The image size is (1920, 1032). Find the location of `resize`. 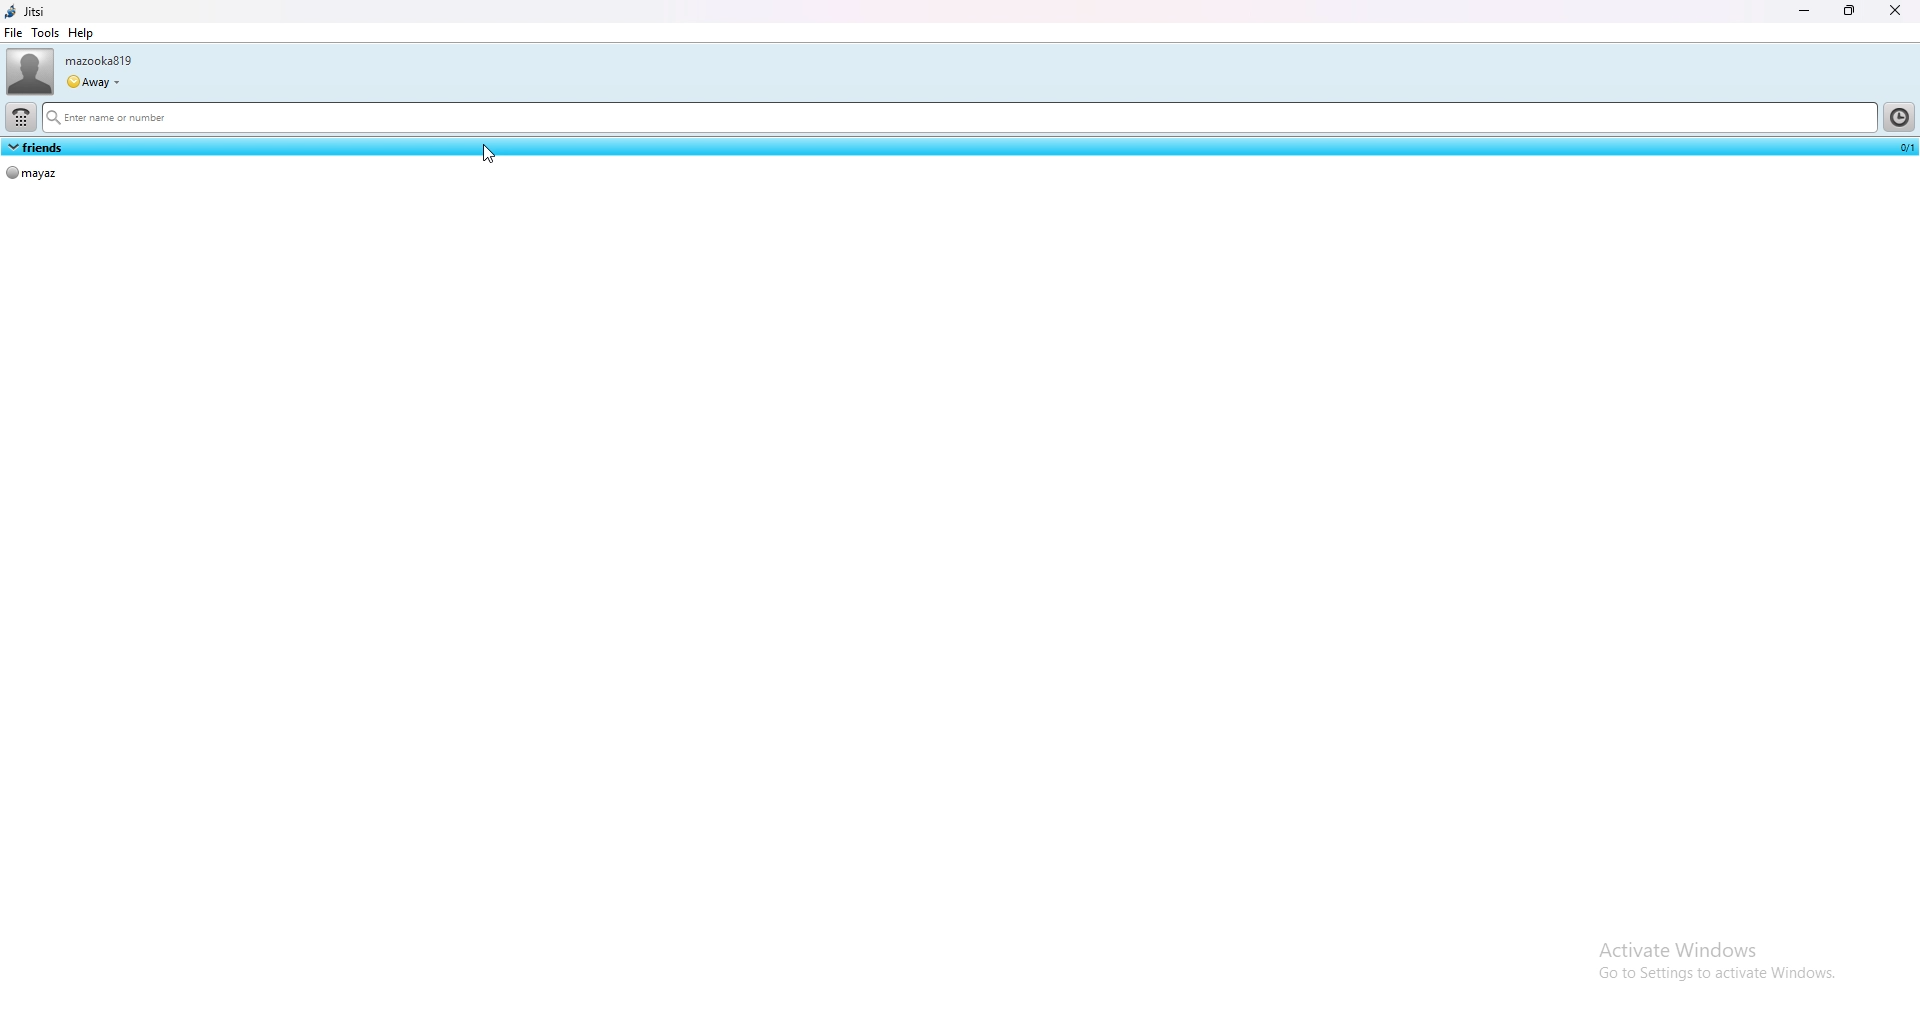

resize is located at coordinates (1848, 11).